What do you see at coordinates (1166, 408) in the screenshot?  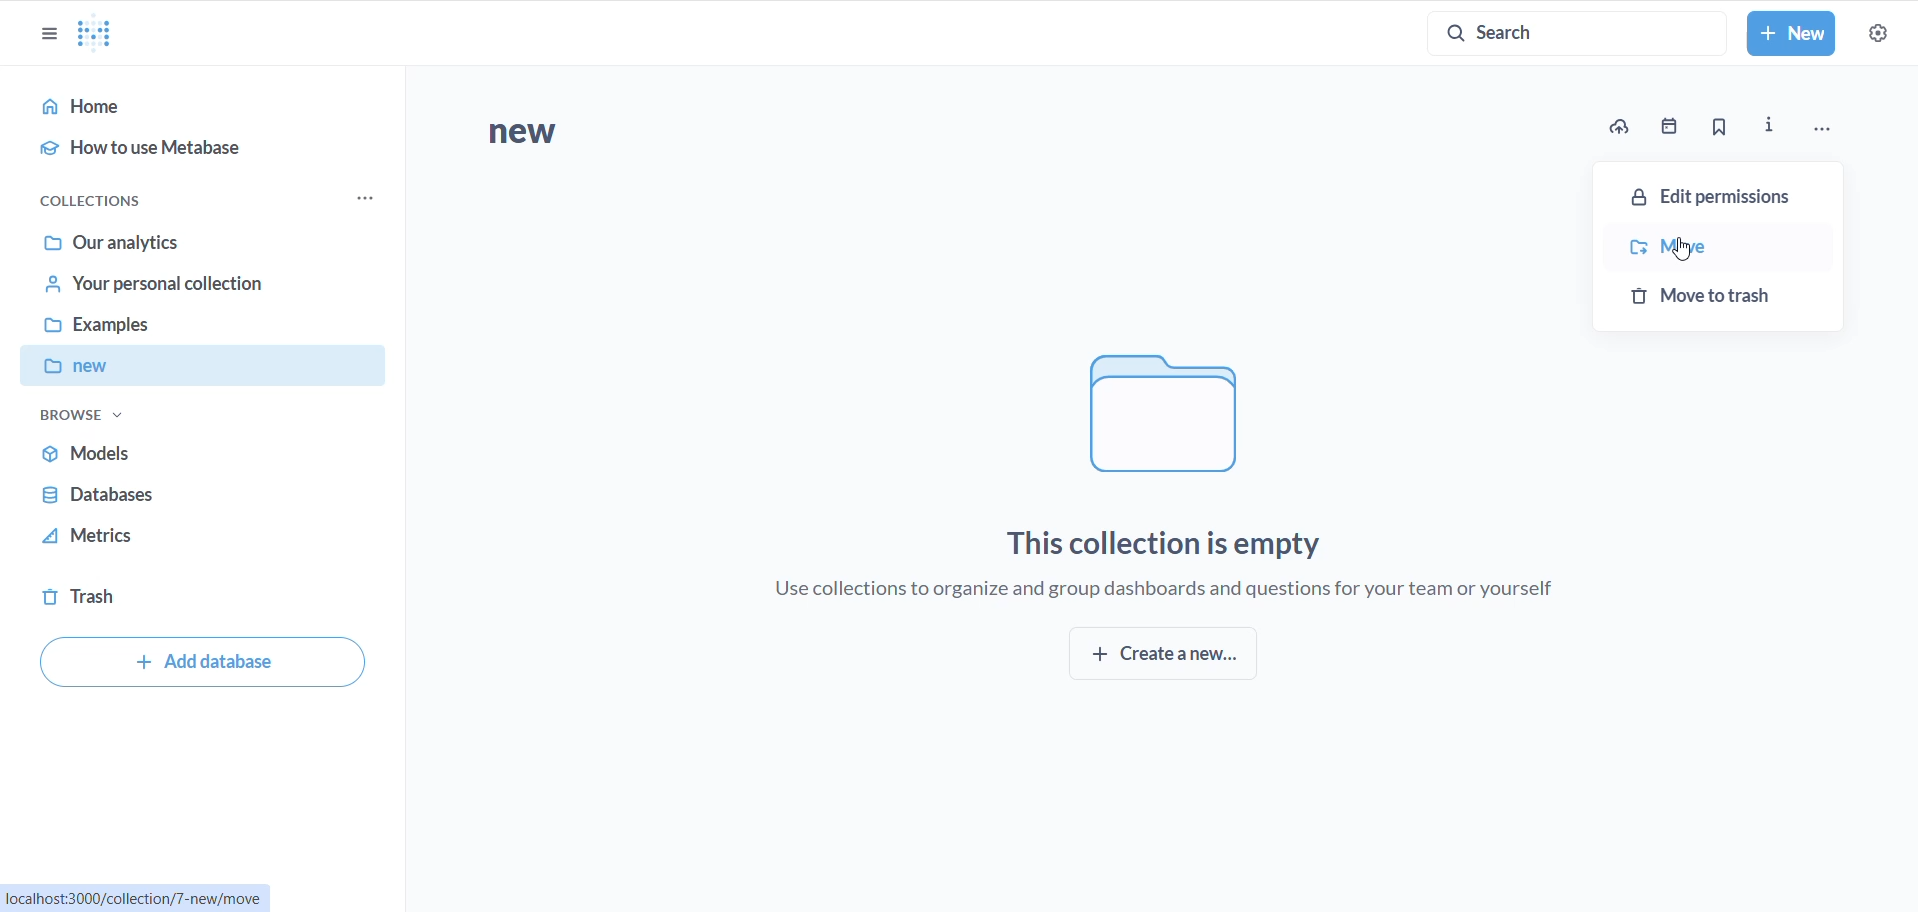 I see `folder logo` at bounding box center [1166, 408].